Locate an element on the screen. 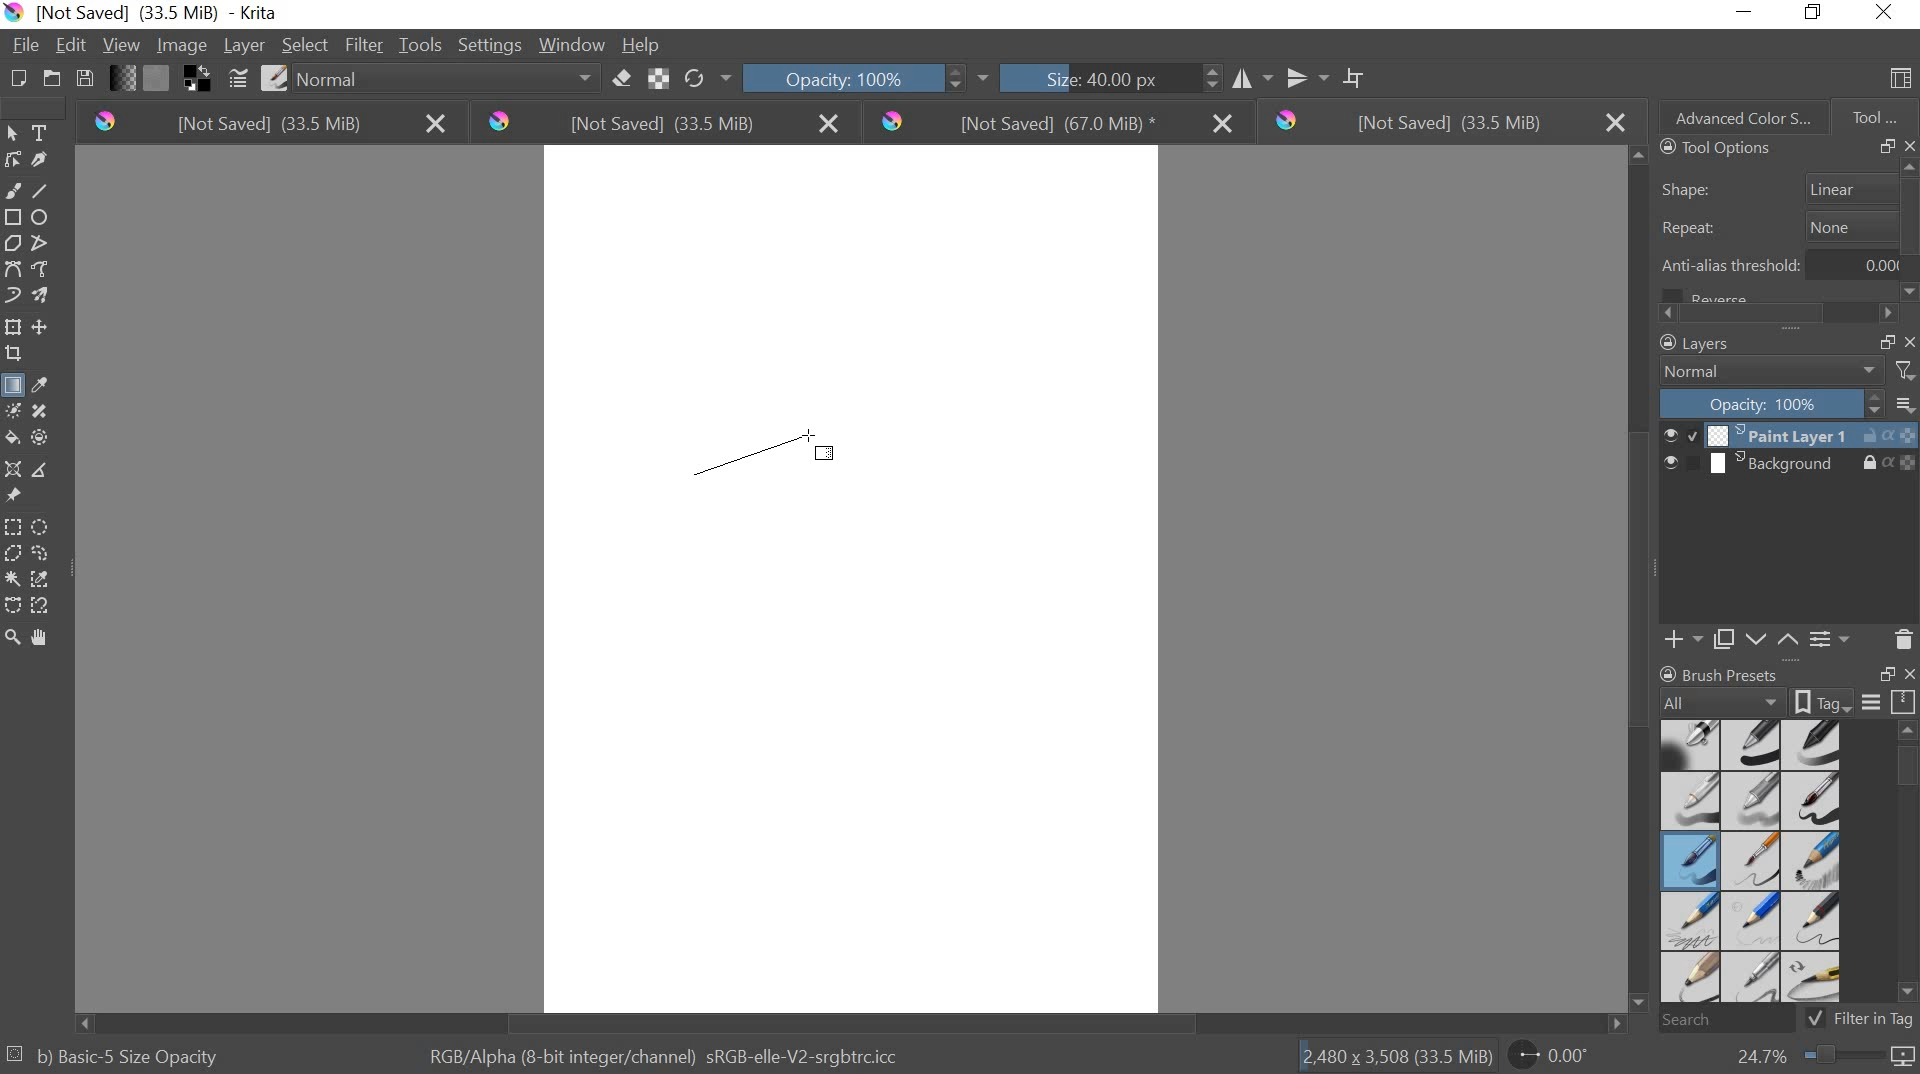 The image size is (1920, 1074). magnetic selection is located at coordinates (43, 605).